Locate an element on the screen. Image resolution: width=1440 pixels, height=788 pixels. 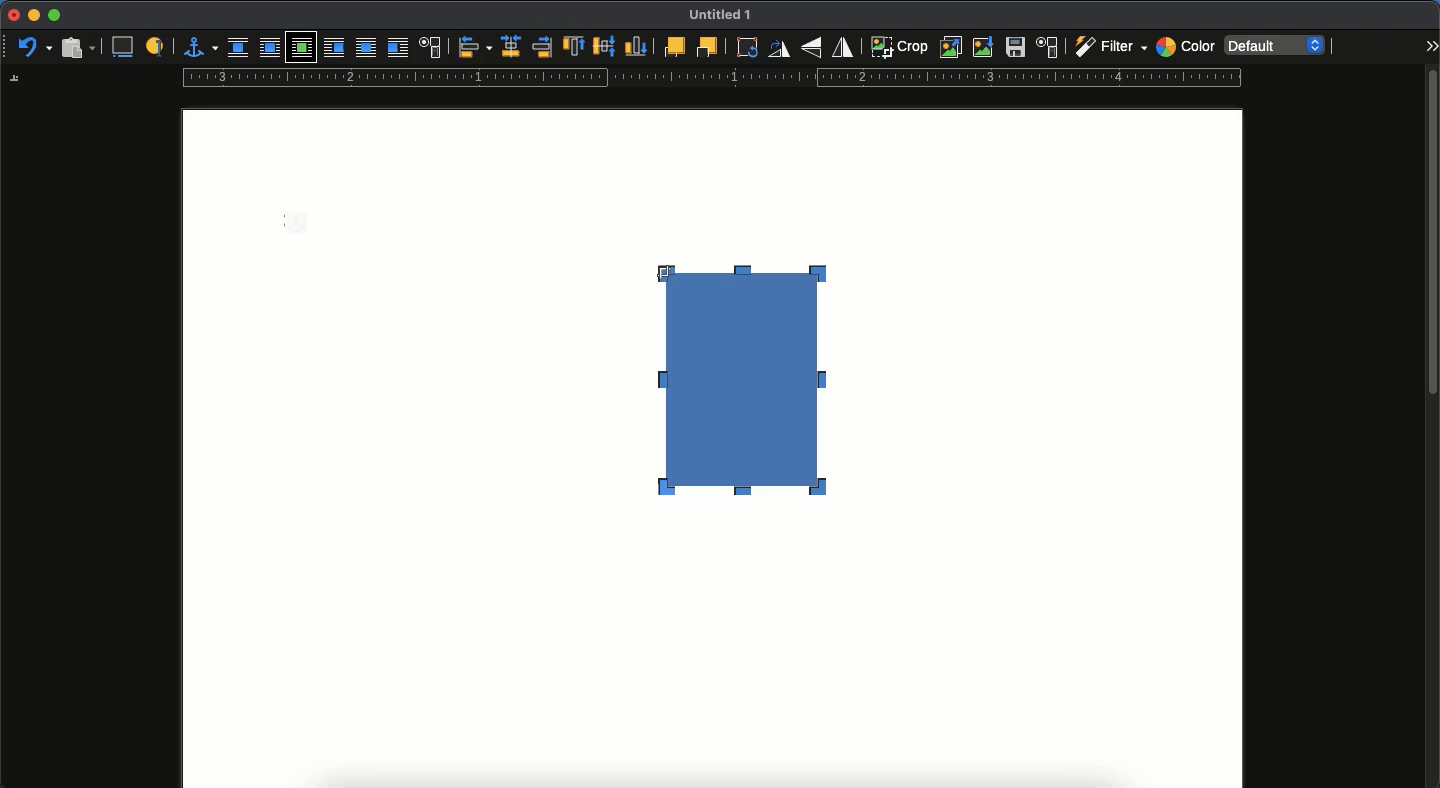
replace is located at coordinates (952, 47).